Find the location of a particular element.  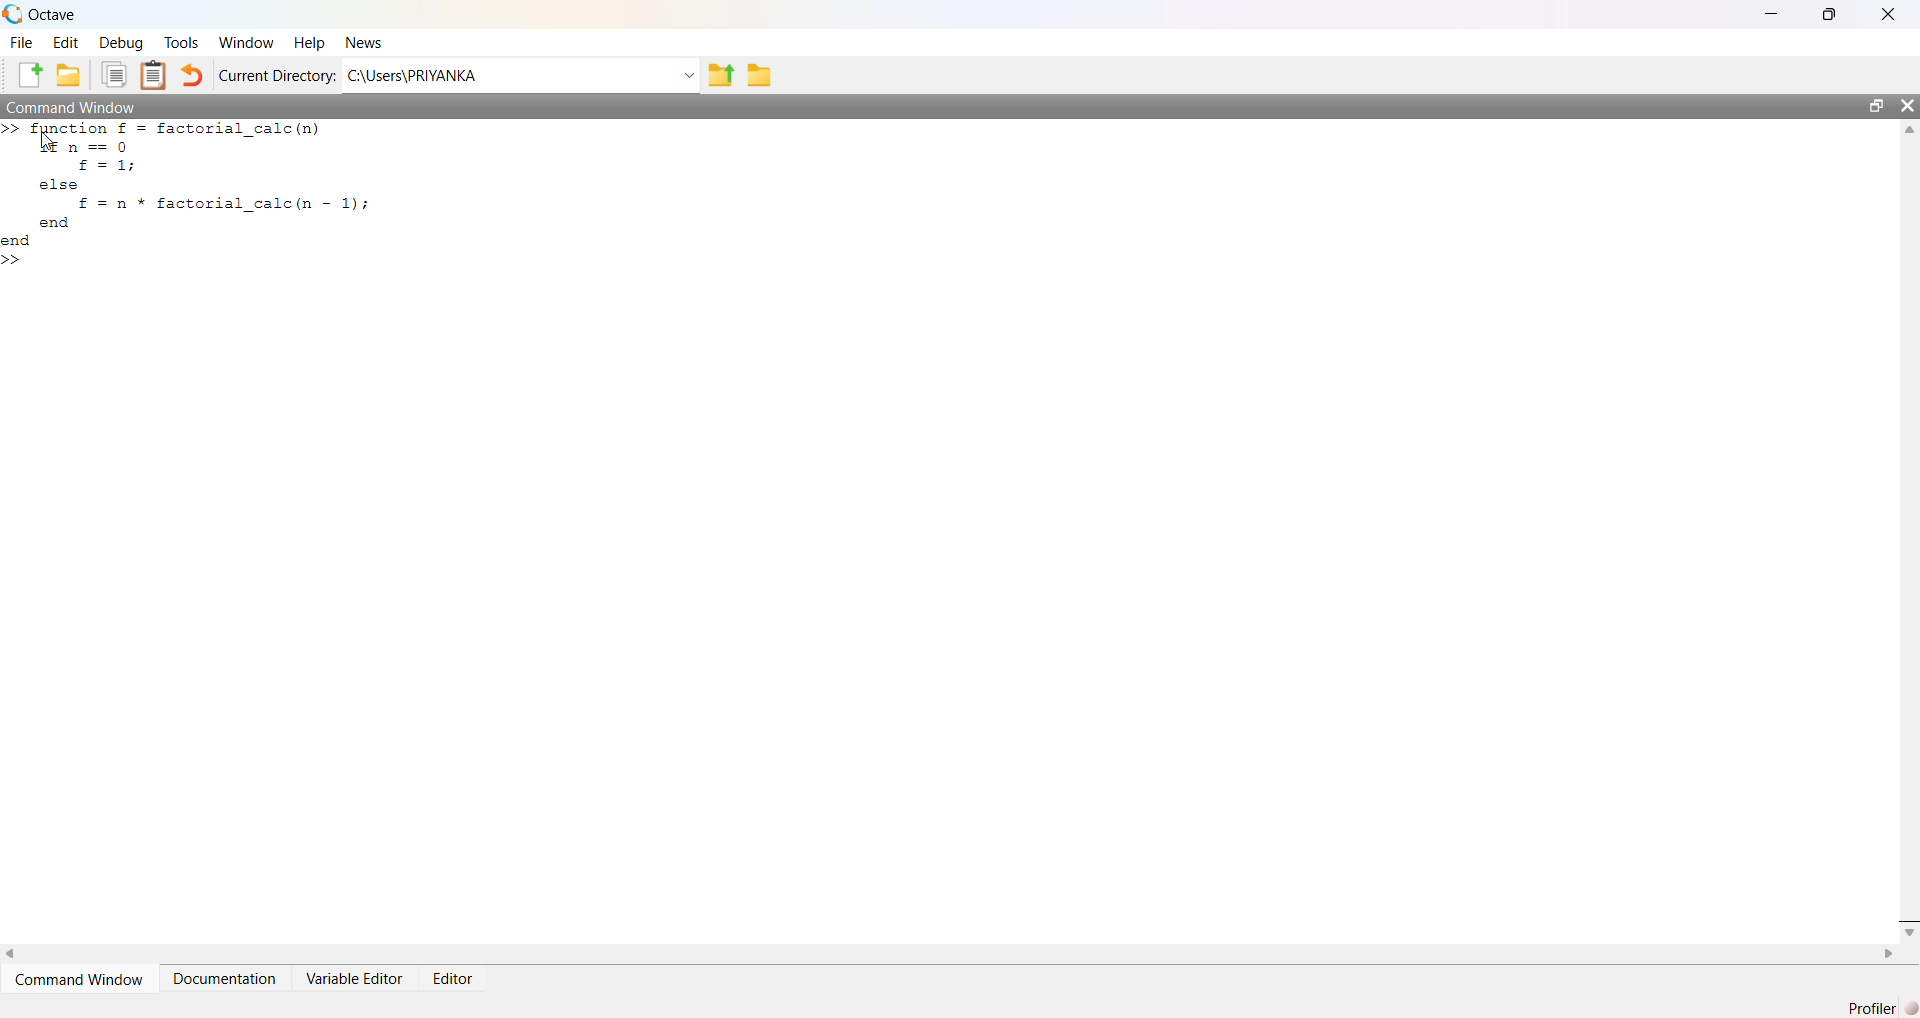

scroll down is located at coordinates (1907, 931).